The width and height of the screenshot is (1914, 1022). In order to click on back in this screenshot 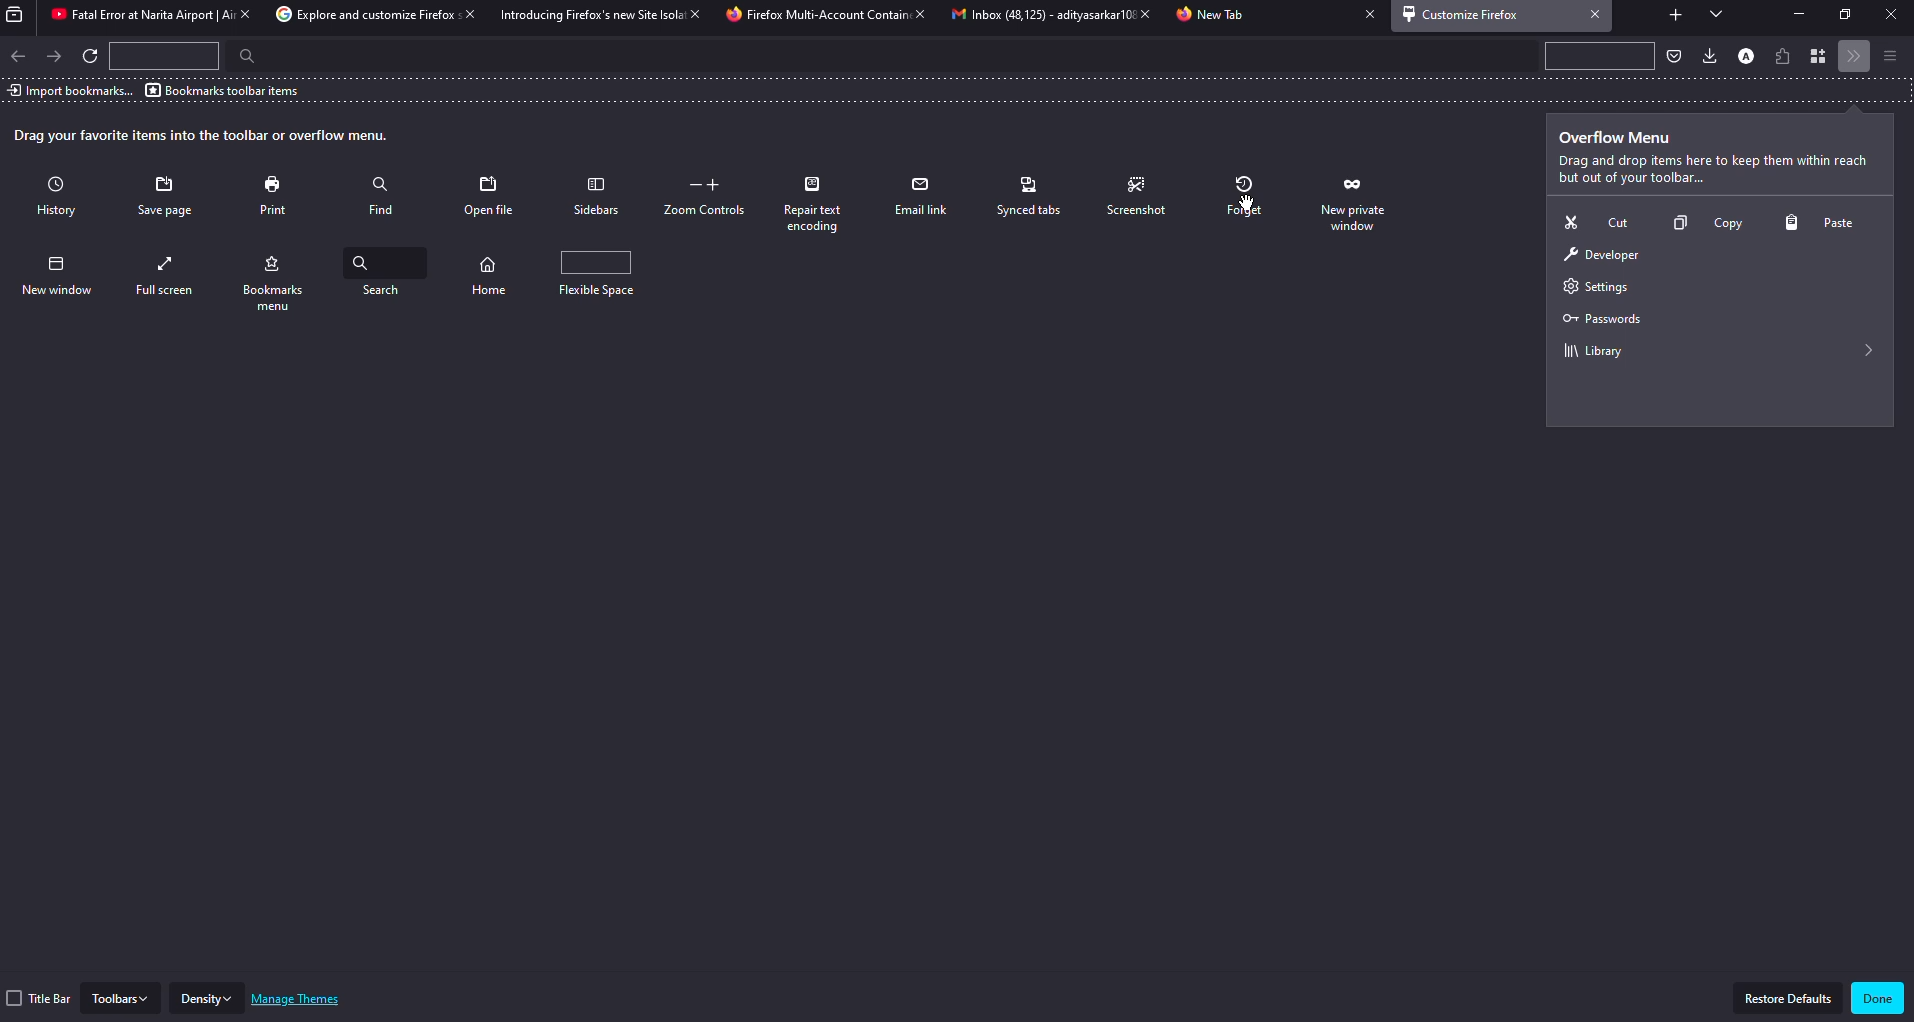, I will do `click(19, 56)`.